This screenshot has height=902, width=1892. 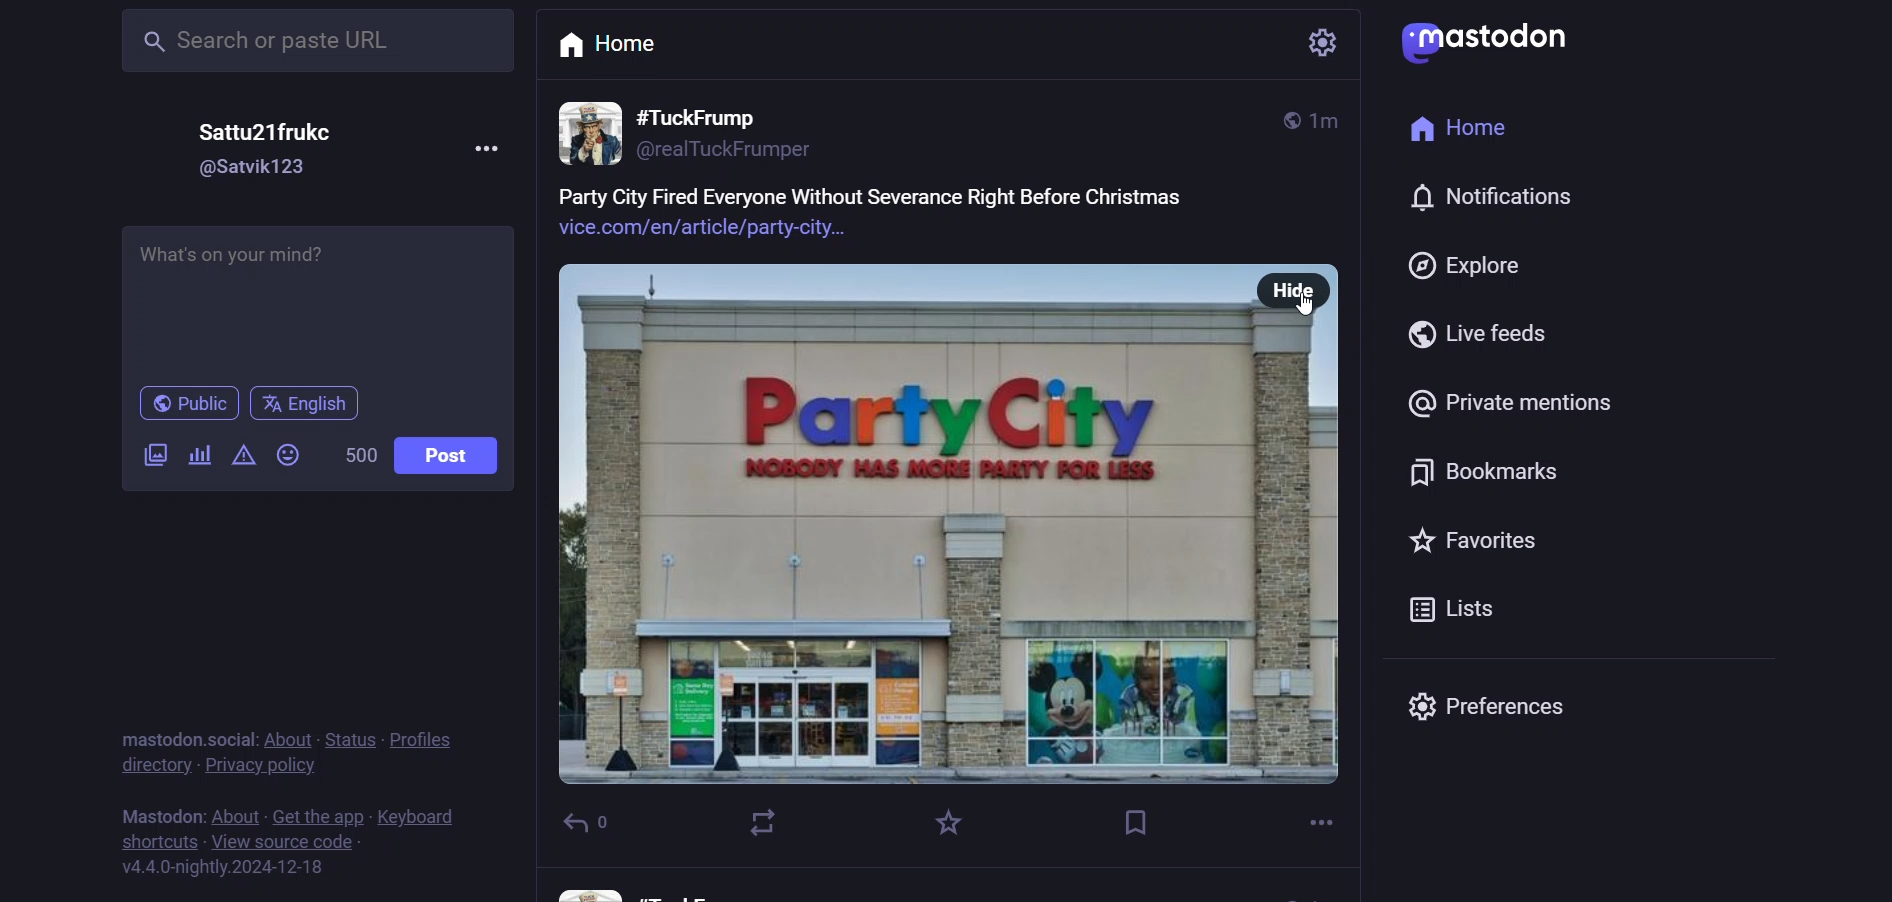 I want to click on logo, so click(x=1484, y=39).